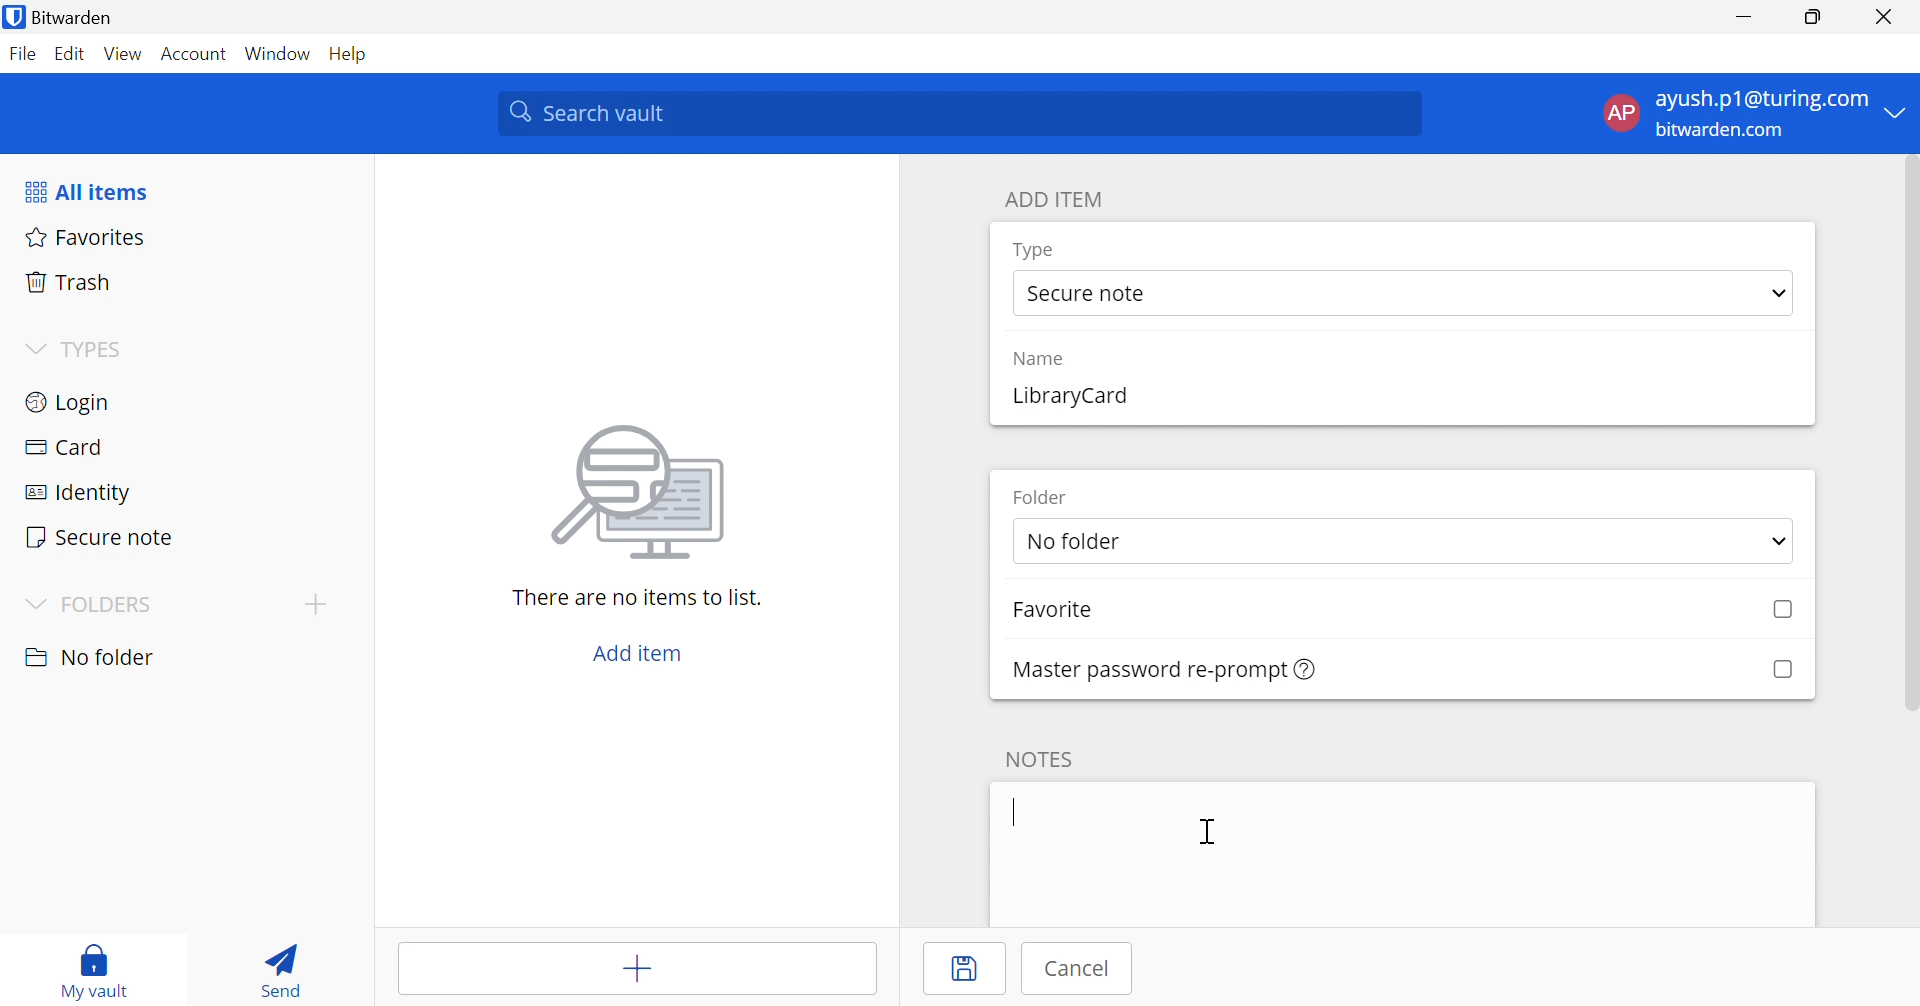  Describe the element at coordinates (1046, 357) in the screenshot. I see `` at that location.